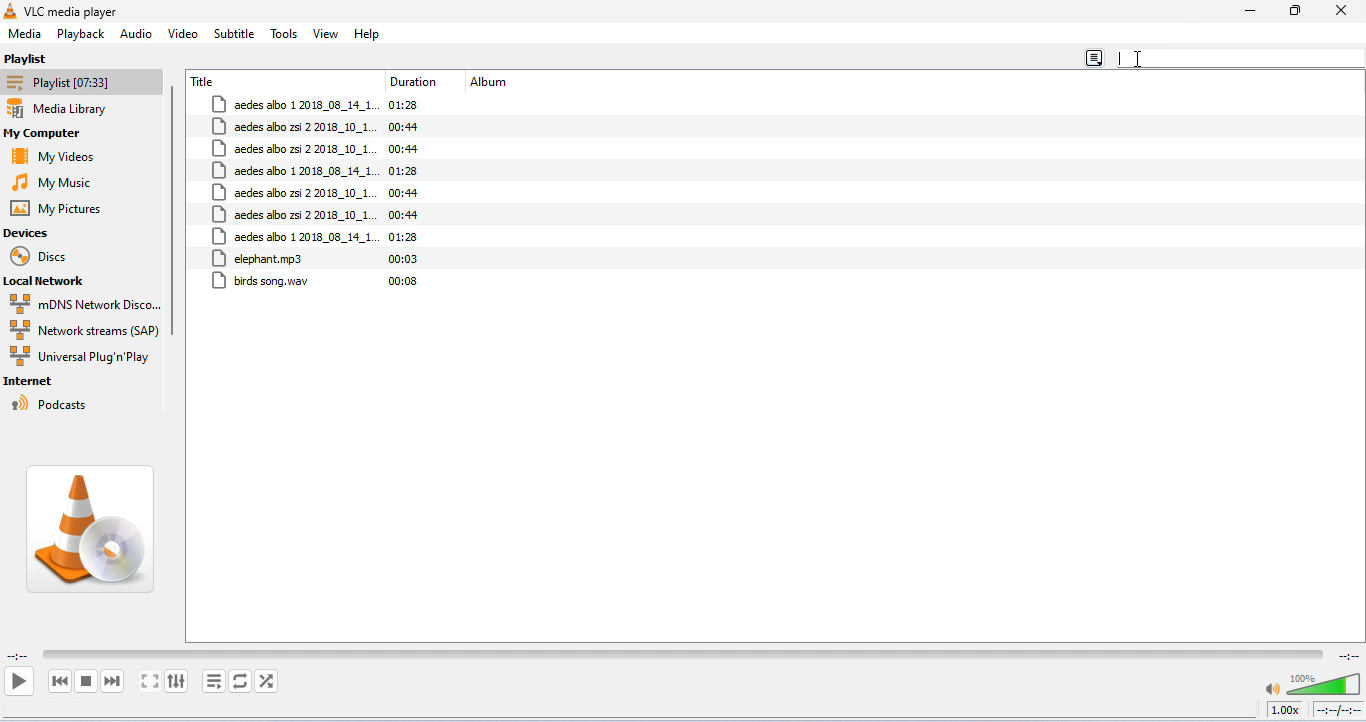  Describe the element at coordinates (406, 170) in the screenshot. I see `01:28` at that location.